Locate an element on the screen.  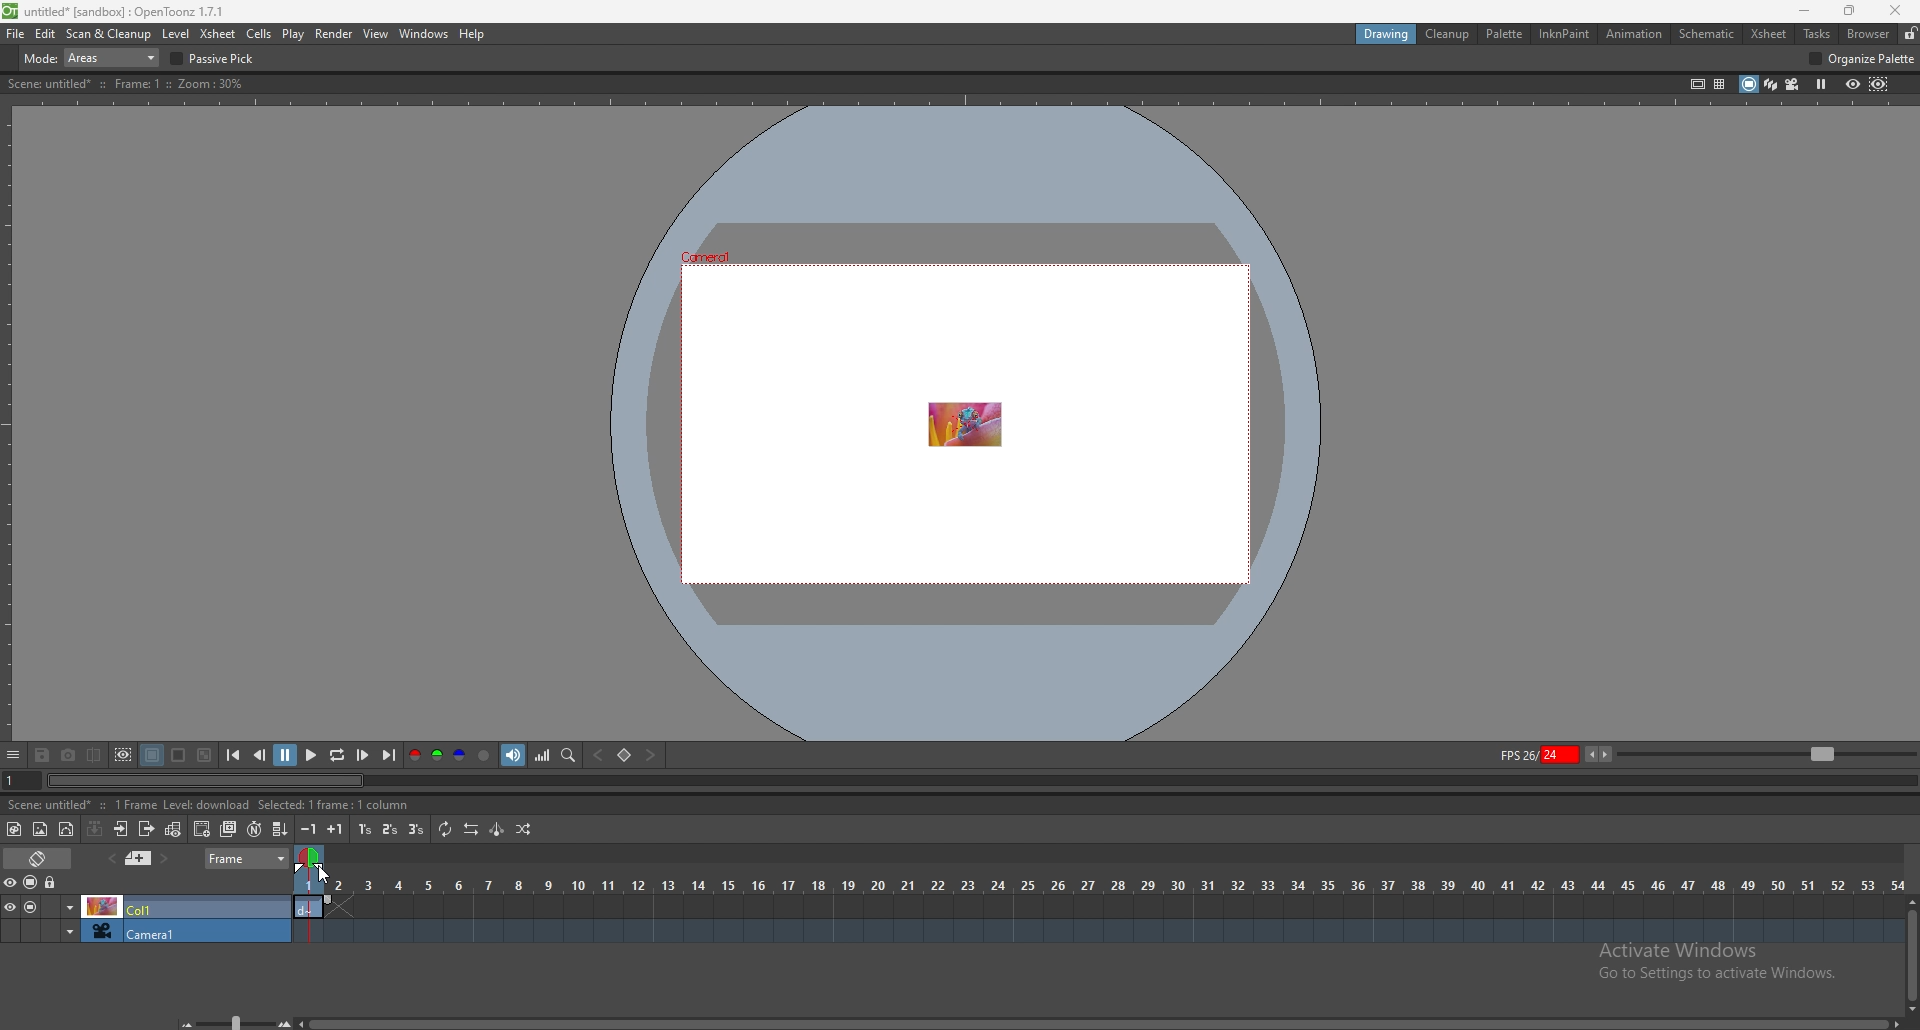
close subsheet is located at coordinates (147, 829).